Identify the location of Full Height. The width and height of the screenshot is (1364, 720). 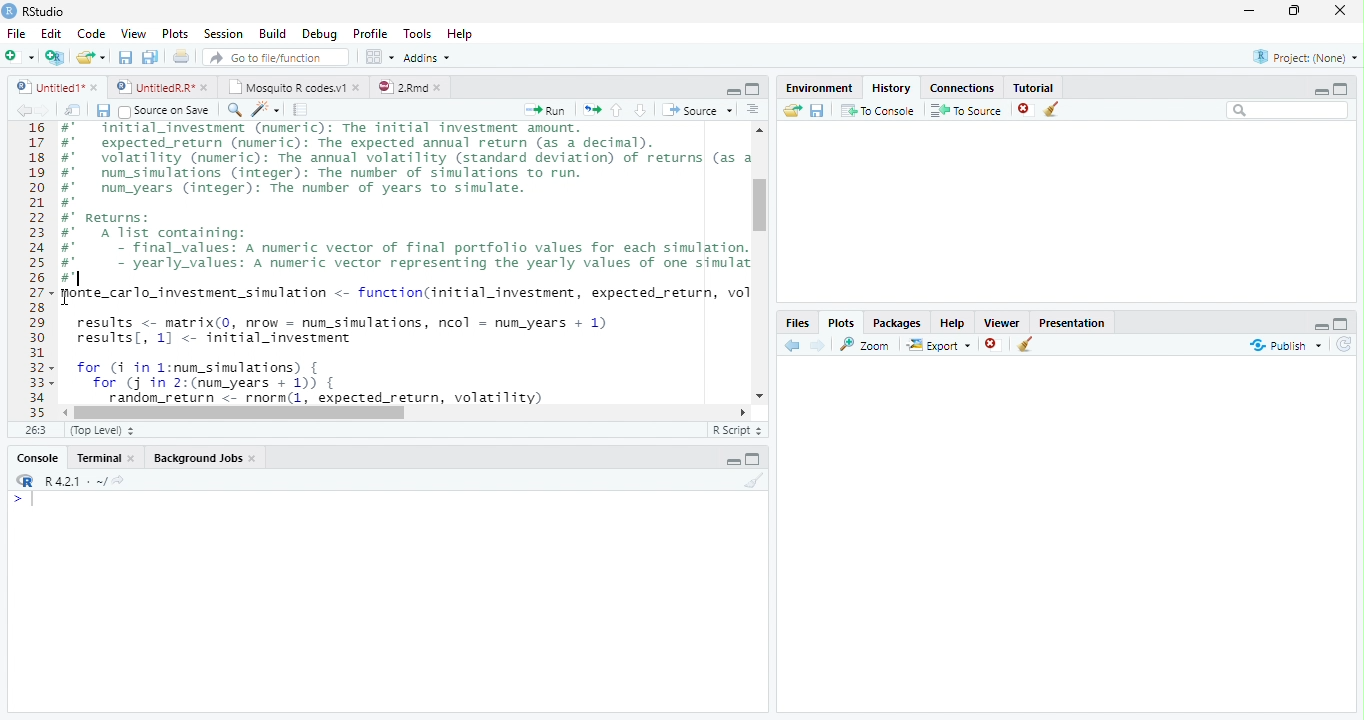
(1342, 87).